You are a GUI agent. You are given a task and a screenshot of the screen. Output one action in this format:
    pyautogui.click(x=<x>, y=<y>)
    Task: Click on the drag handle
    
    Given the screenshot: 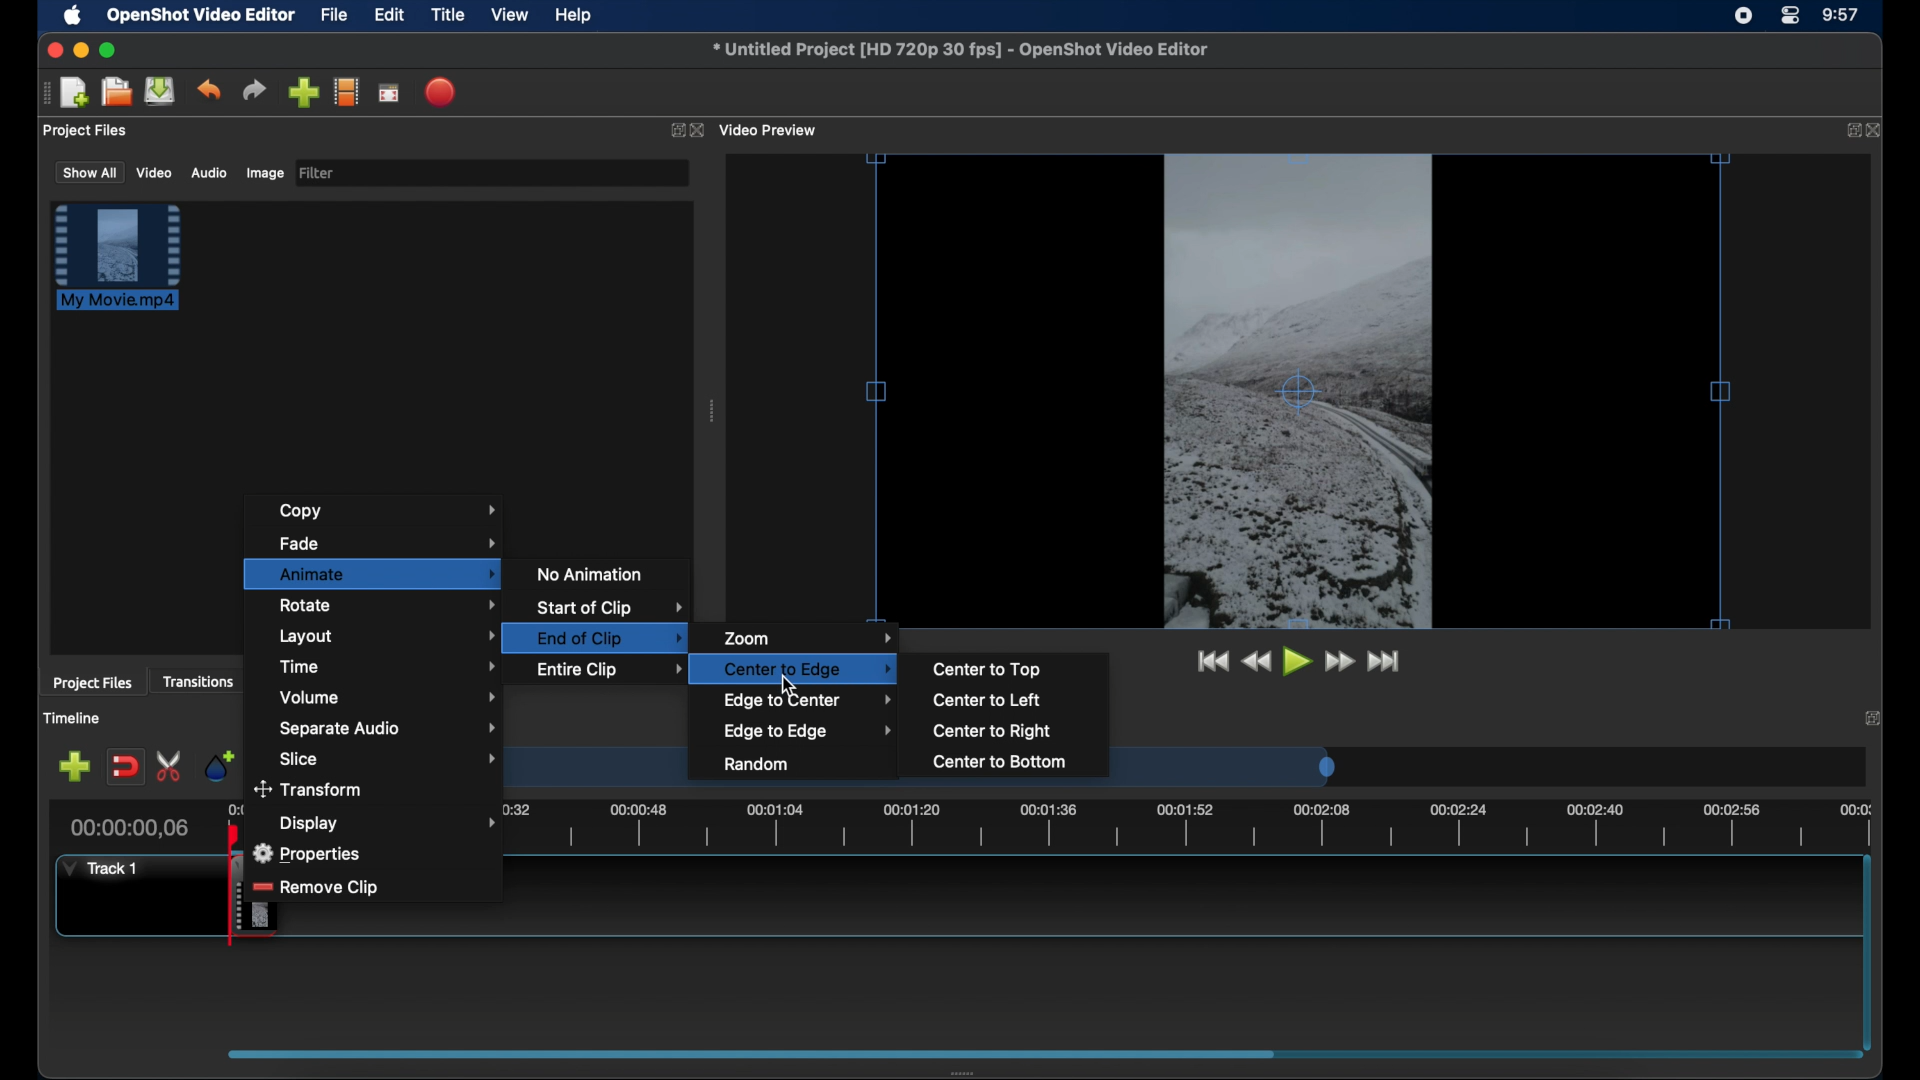 What is the action you would take?
    pyautogui.click(x=969, y=1072)
    